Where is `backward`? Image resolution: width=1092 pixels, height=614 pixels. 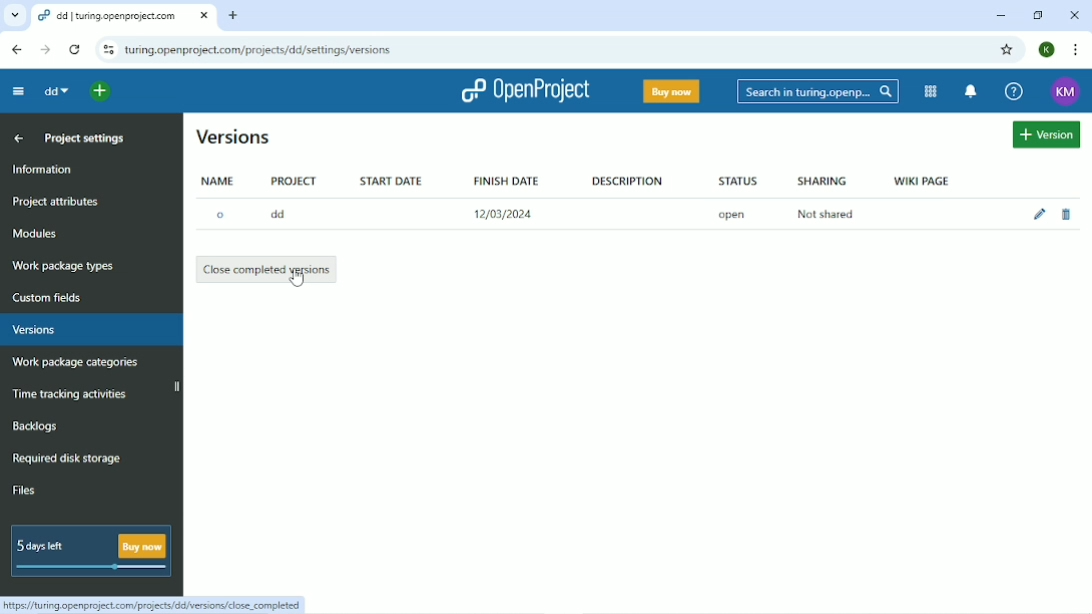
backward is located at coordinates (14, 49).